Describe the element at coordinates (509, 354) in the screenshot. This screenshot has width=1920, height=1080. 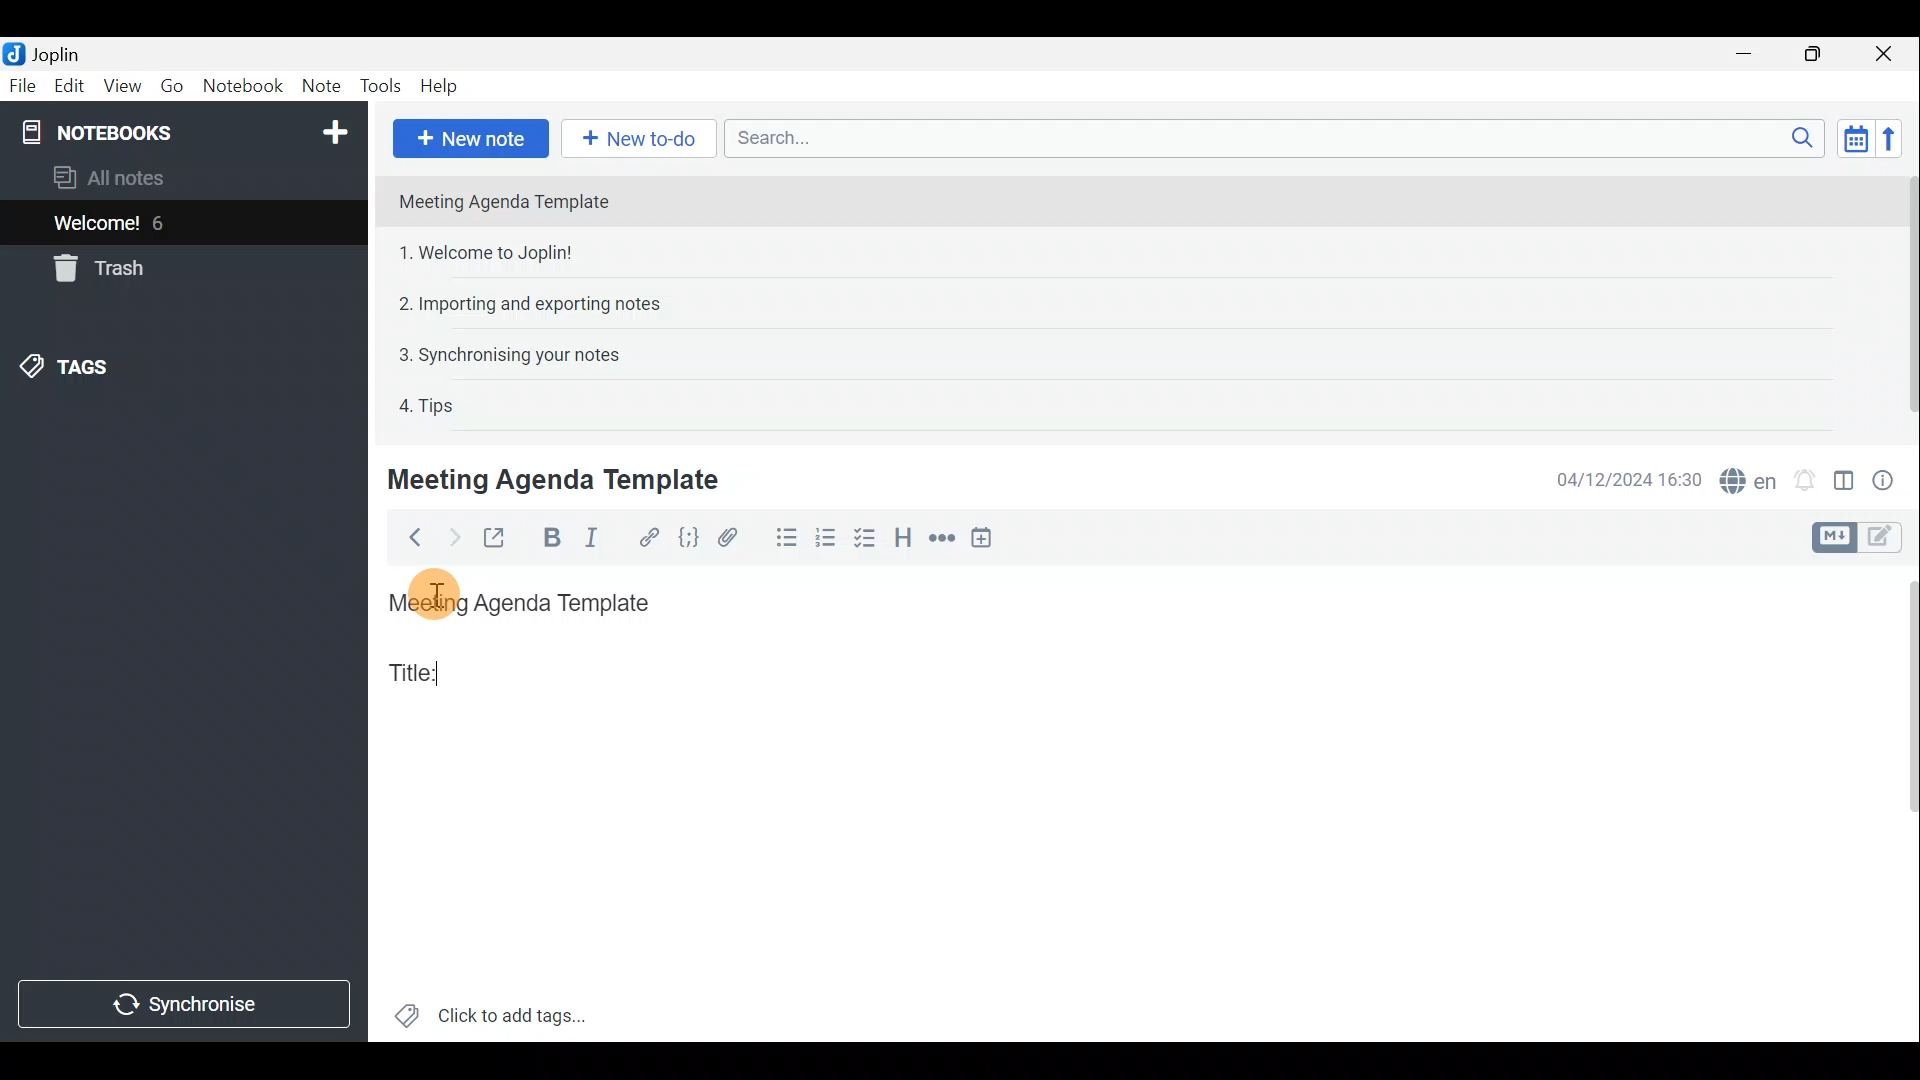
I see `3. Synchronising your notes` at that location.